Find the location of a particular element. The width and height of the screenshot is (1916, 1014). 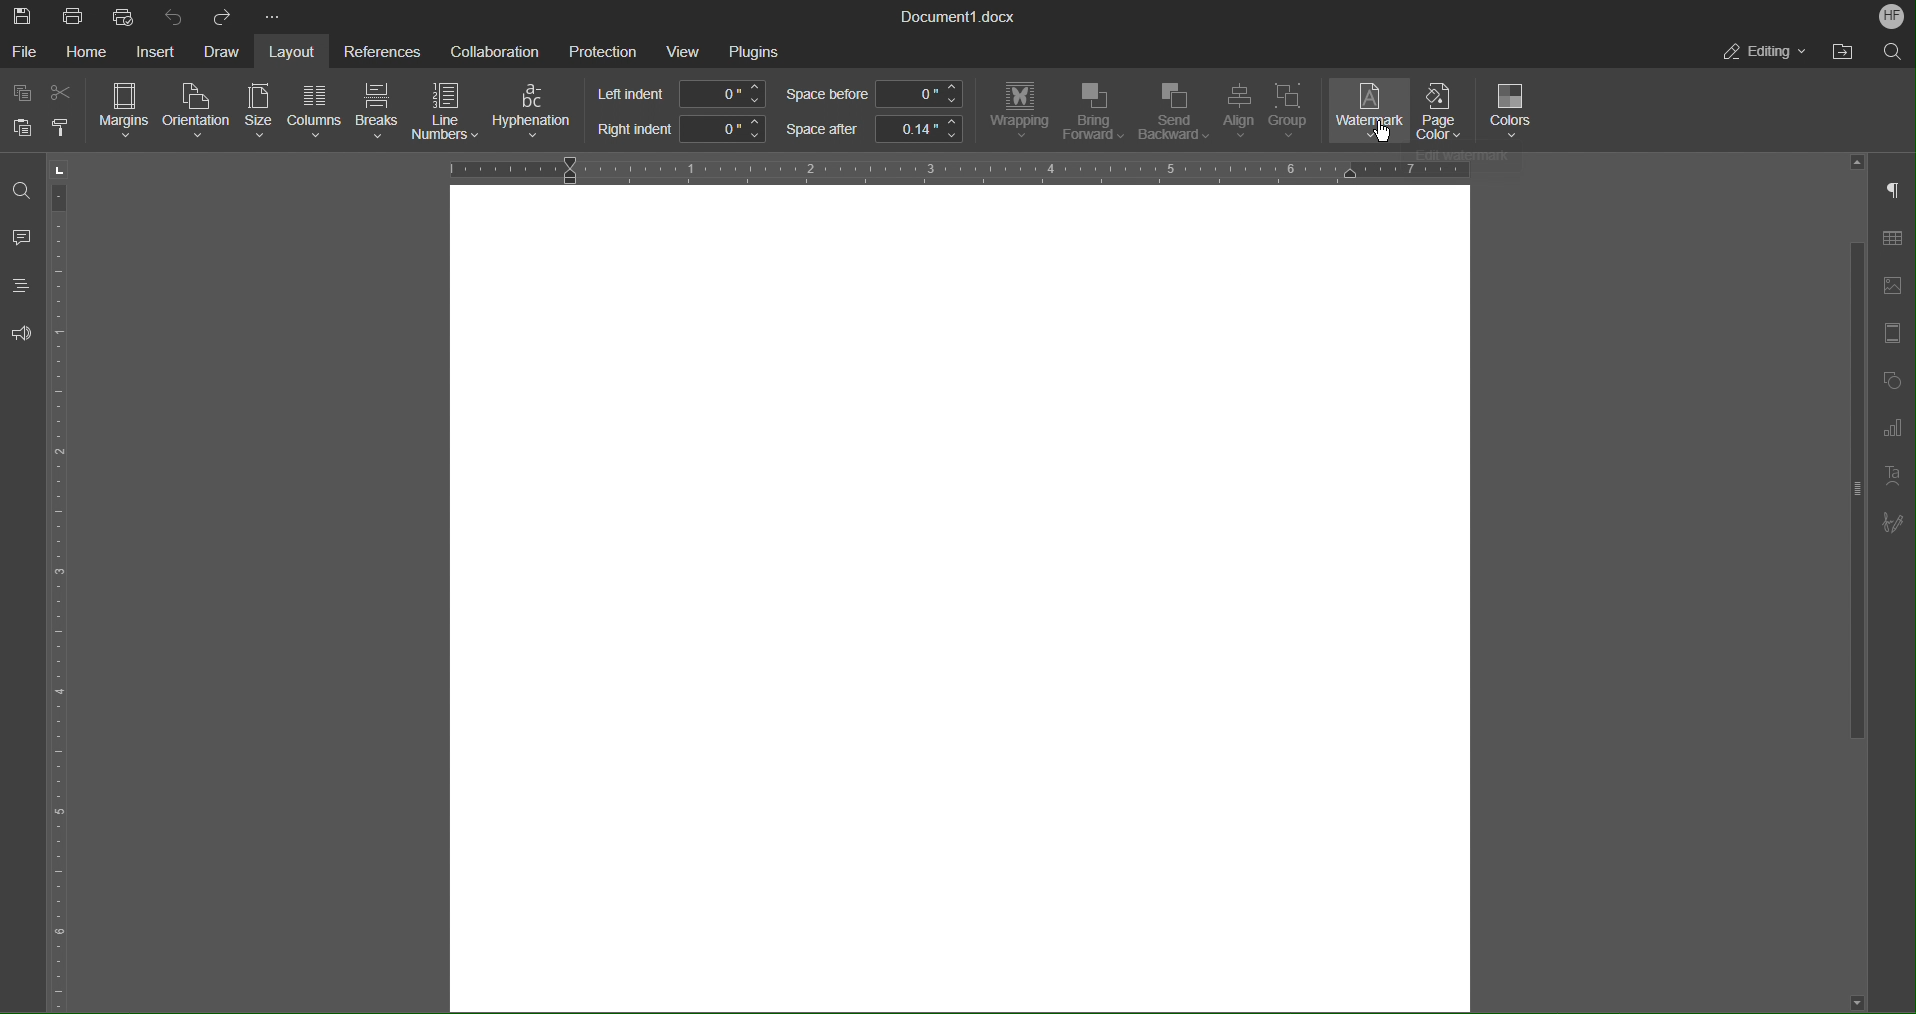

Shape Menu is located at coordinates (1890, 383).